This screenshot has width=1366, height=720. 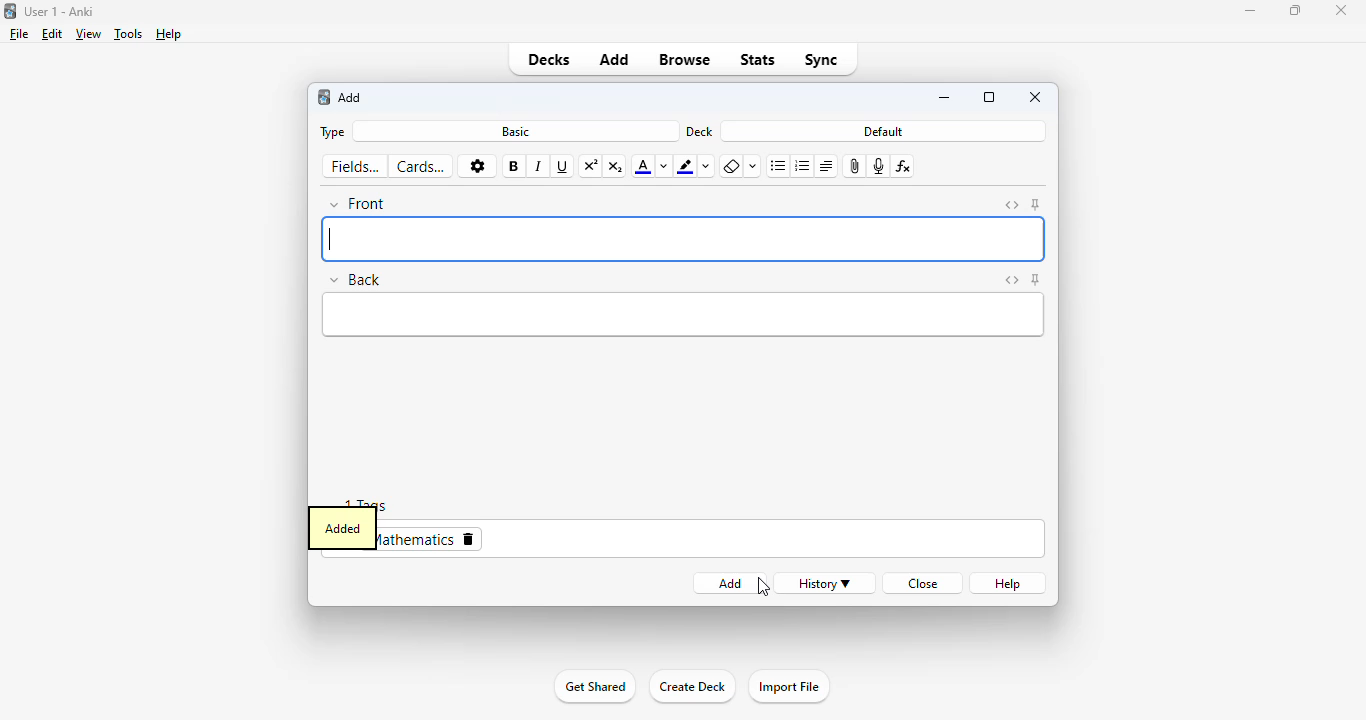 I want to click on equations, so click(x=905, y=166).